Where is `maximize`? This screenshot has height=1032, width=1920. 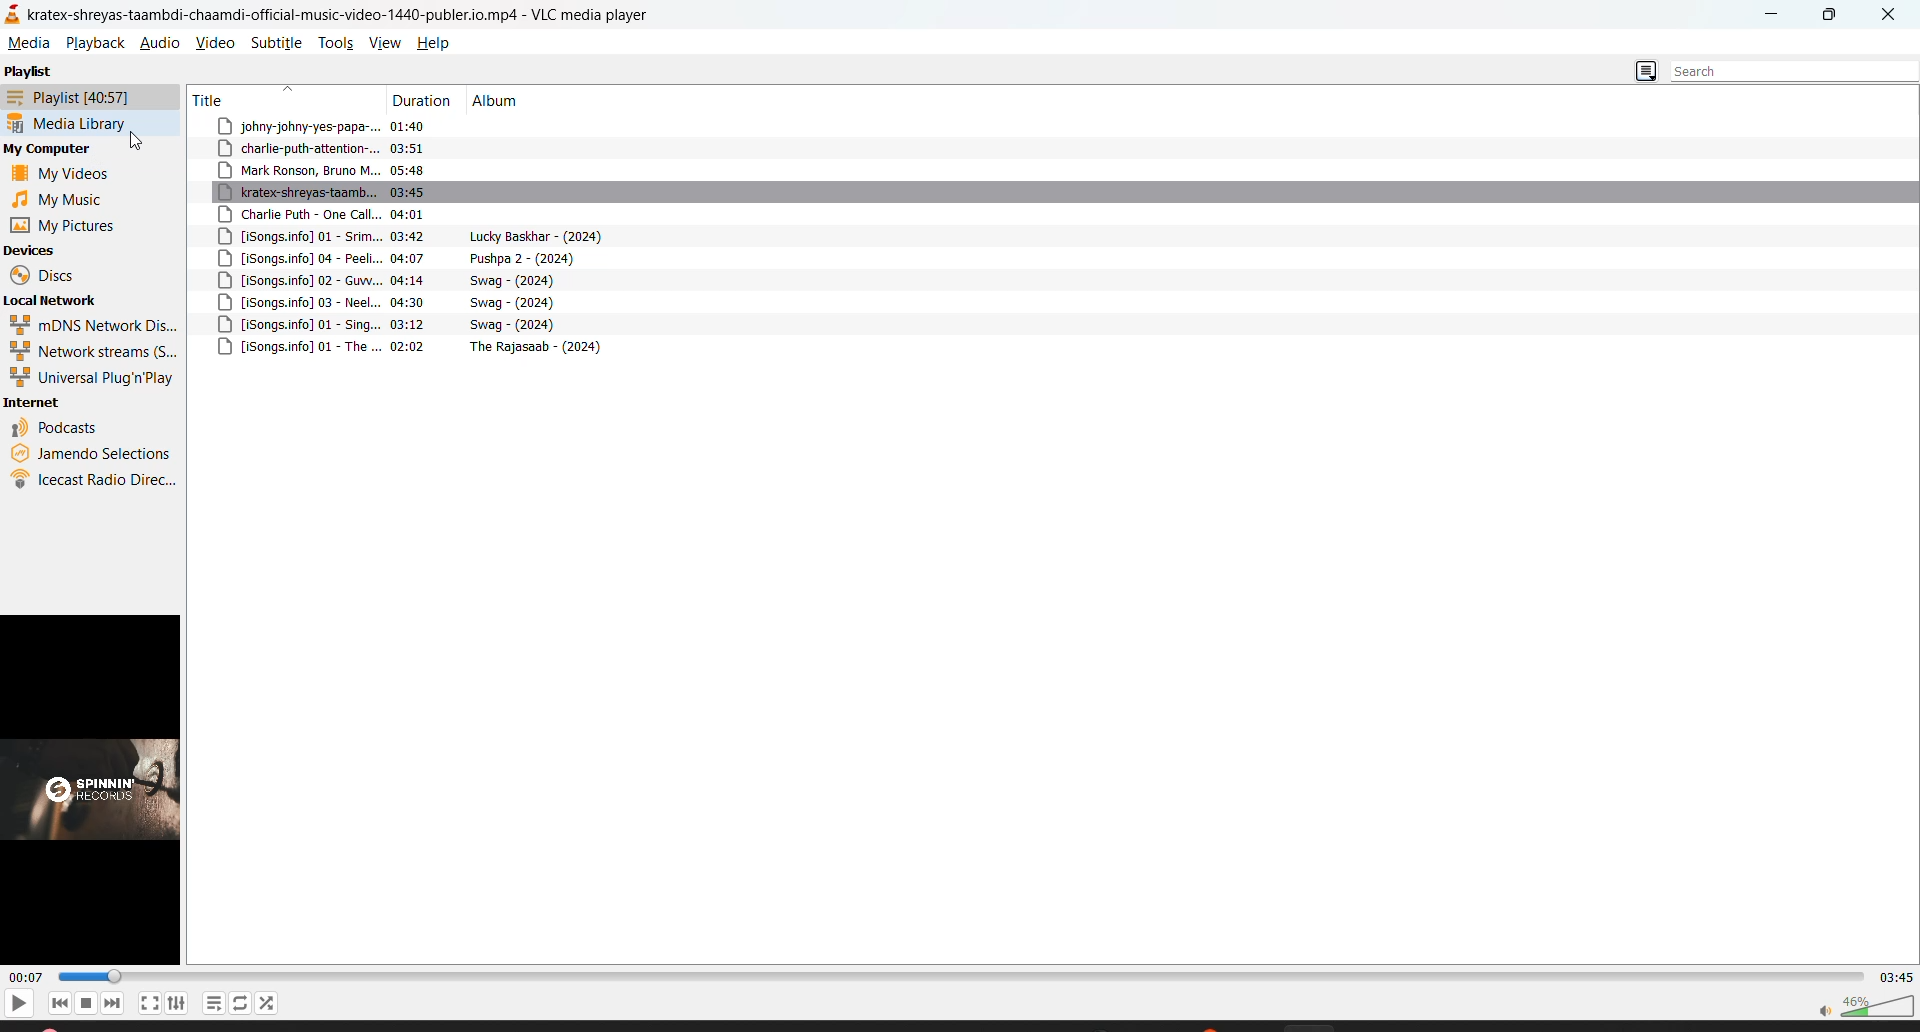
maximize is located at coordinates (1836, 16).